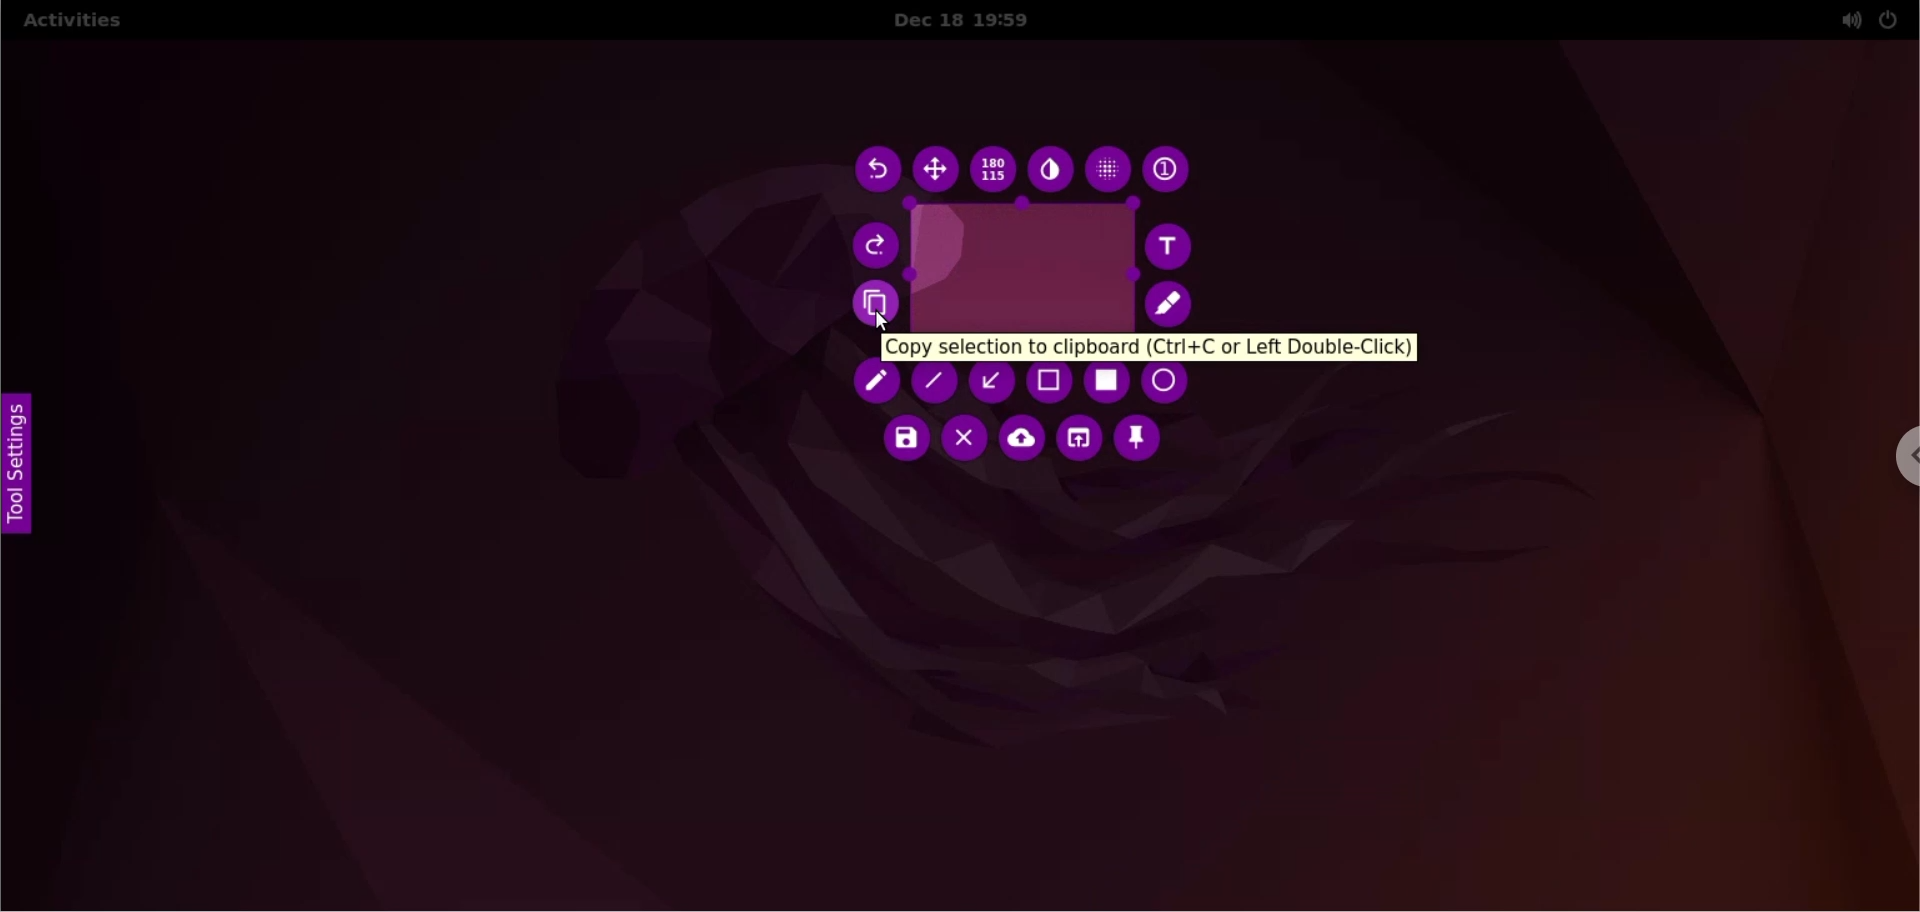  Describe the element at coordinates (1174, 246) in the screenshot. I see `text` at that location.